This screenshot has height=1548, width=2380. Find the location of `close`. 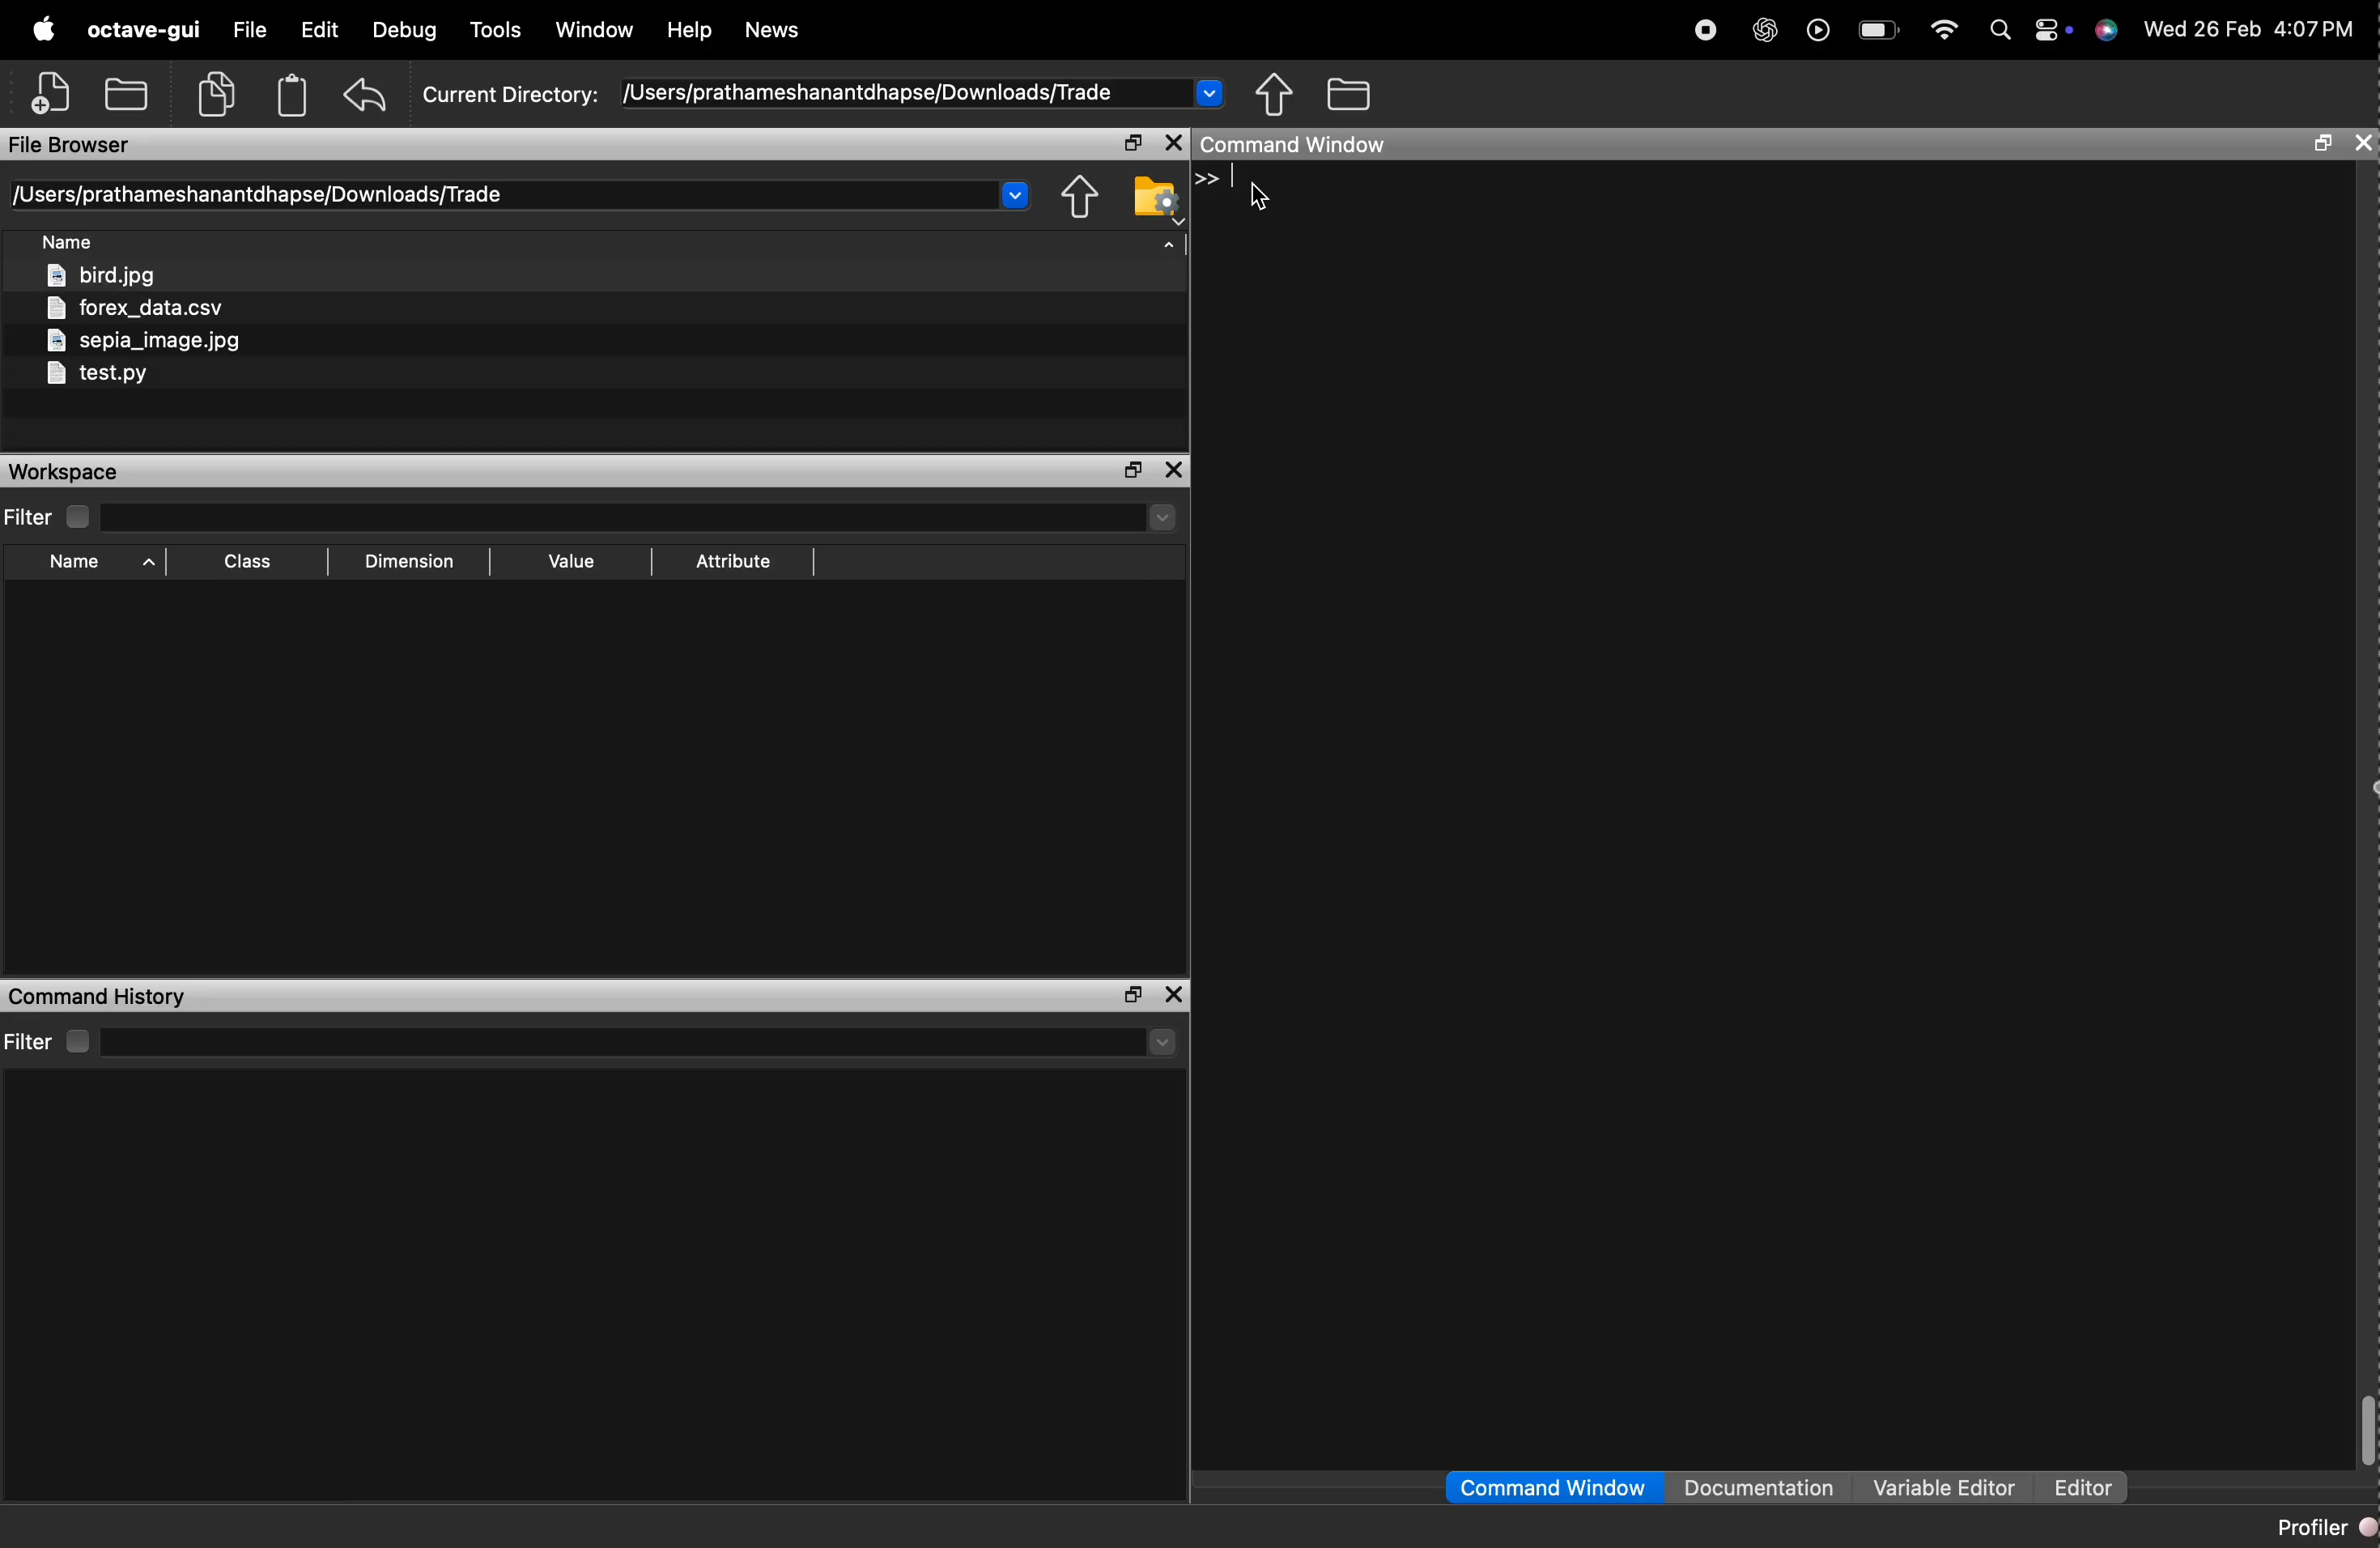

close is located at coordinates (1176, 142).